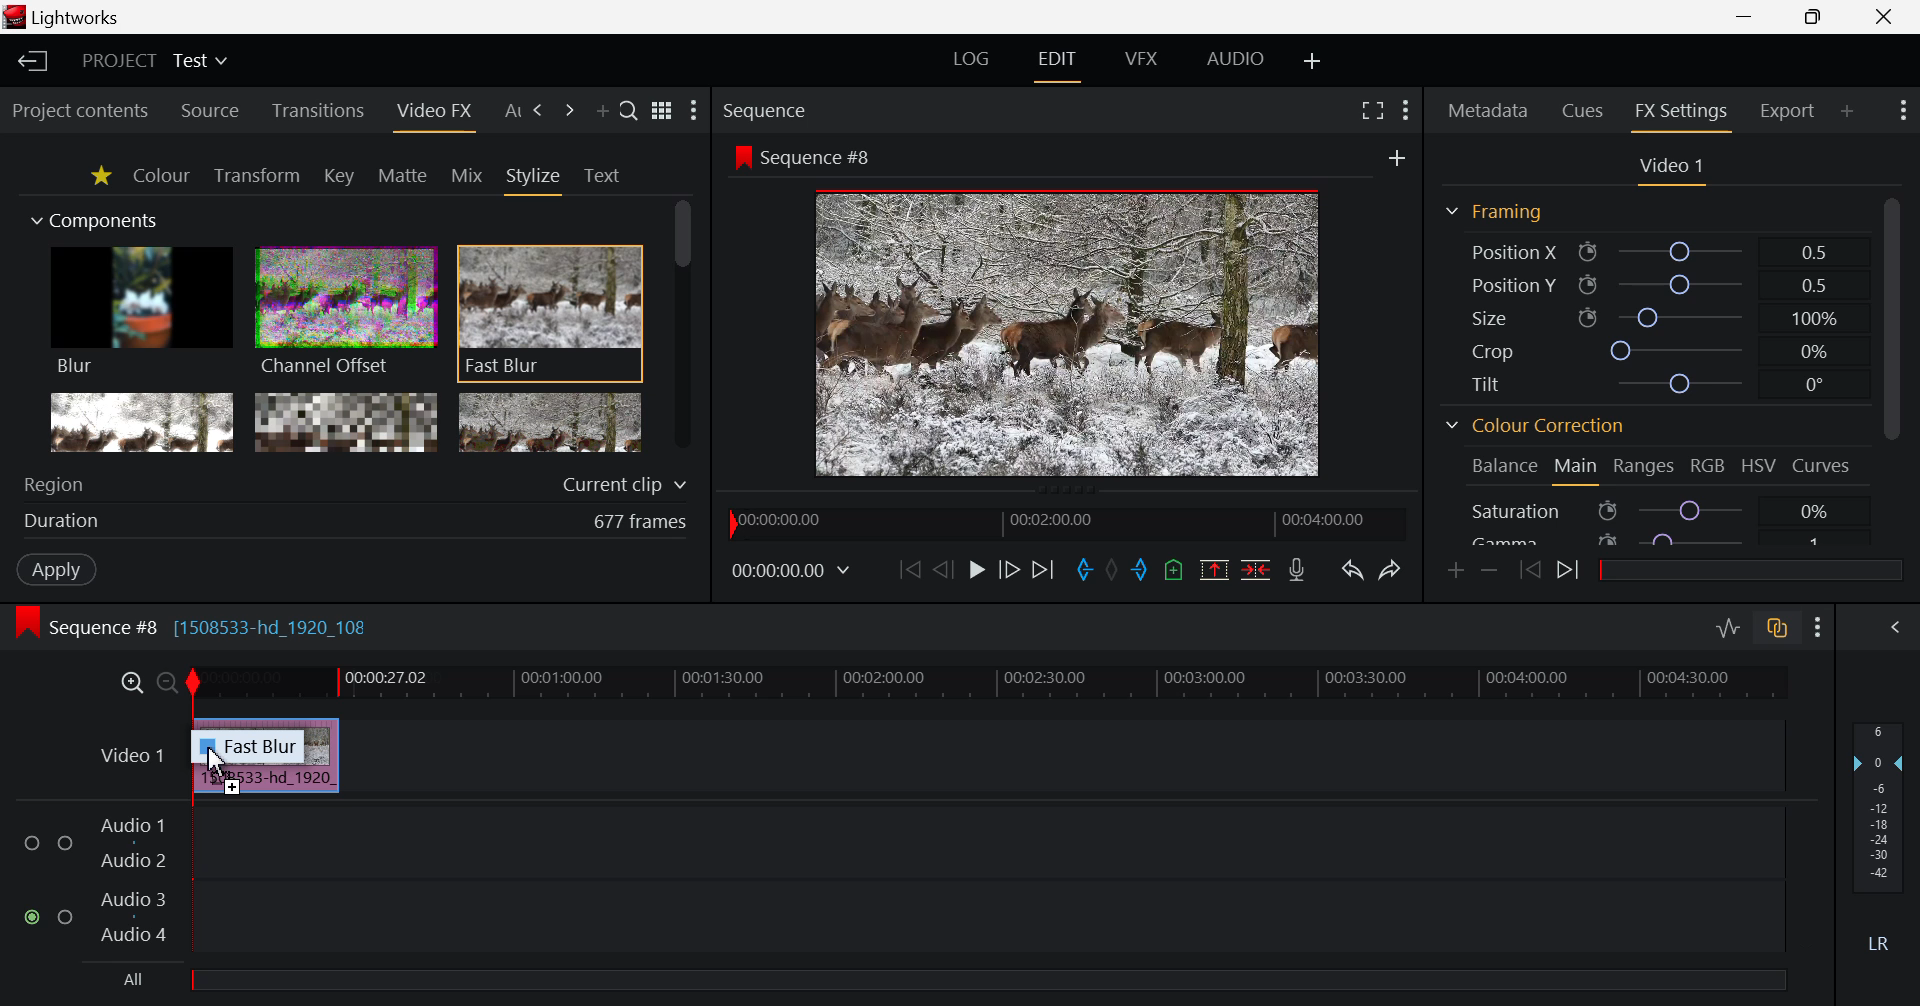 This screenshot has height=1006, width=1920. What do you see at coordinates (1657, 351) in the screenshot?
I see `Crop` at bounding box center [1657, 351].